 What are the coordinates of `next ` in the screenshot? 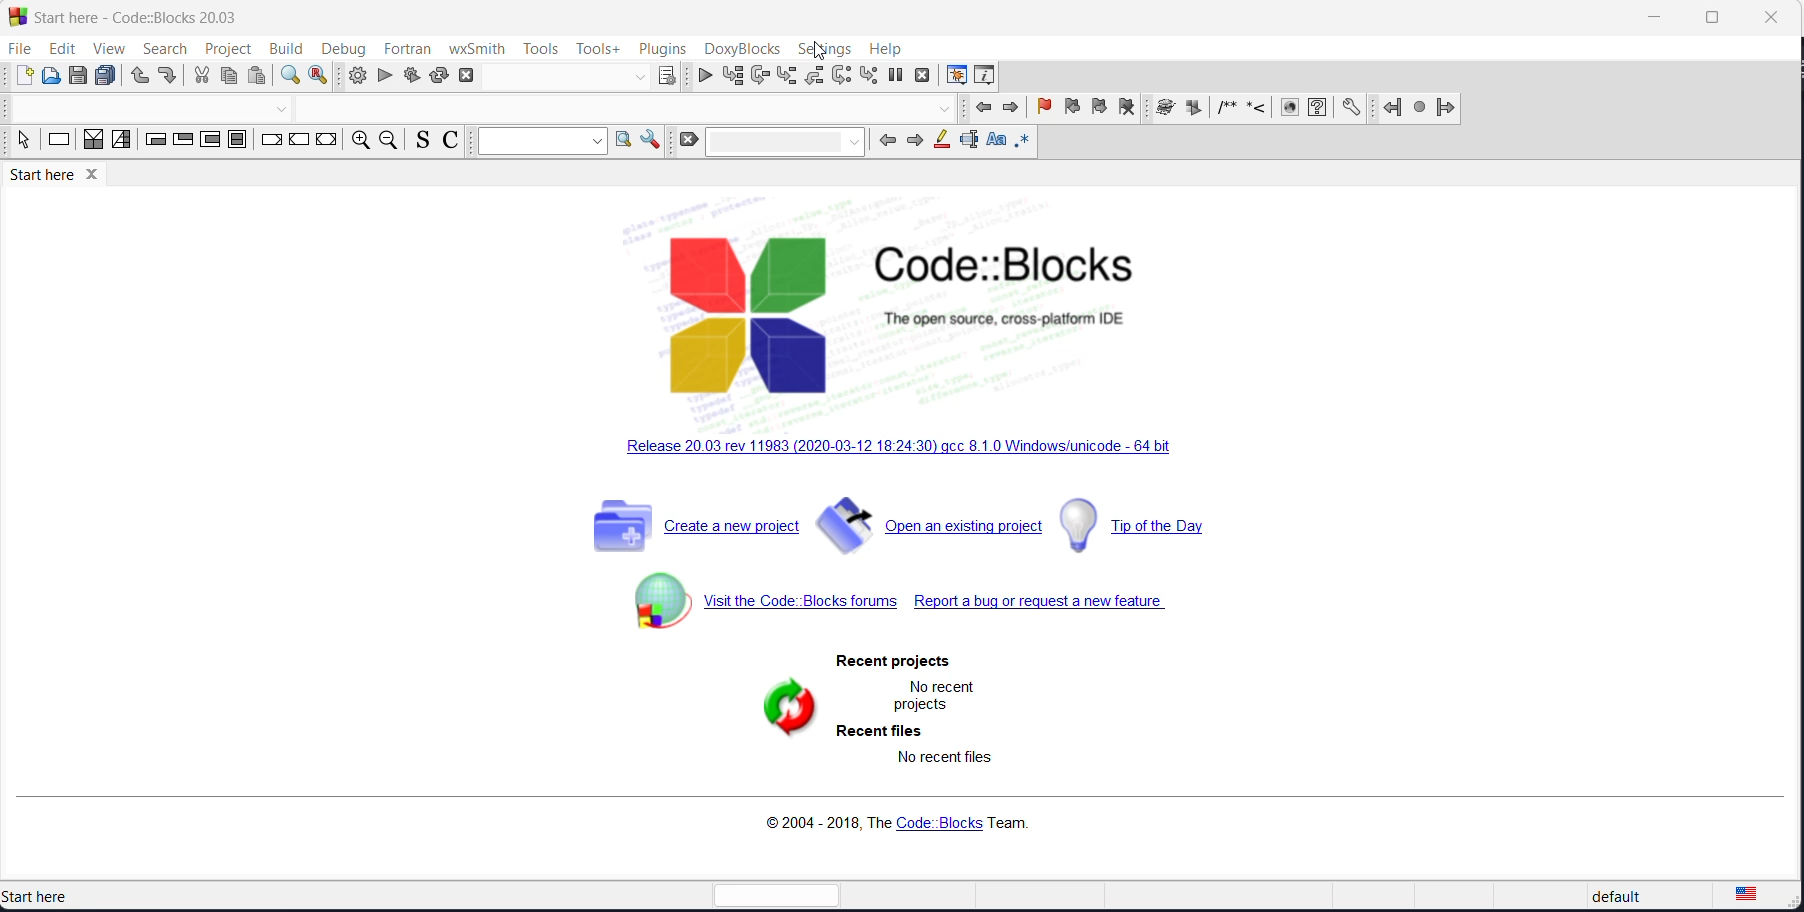 It's located at (913, 143).